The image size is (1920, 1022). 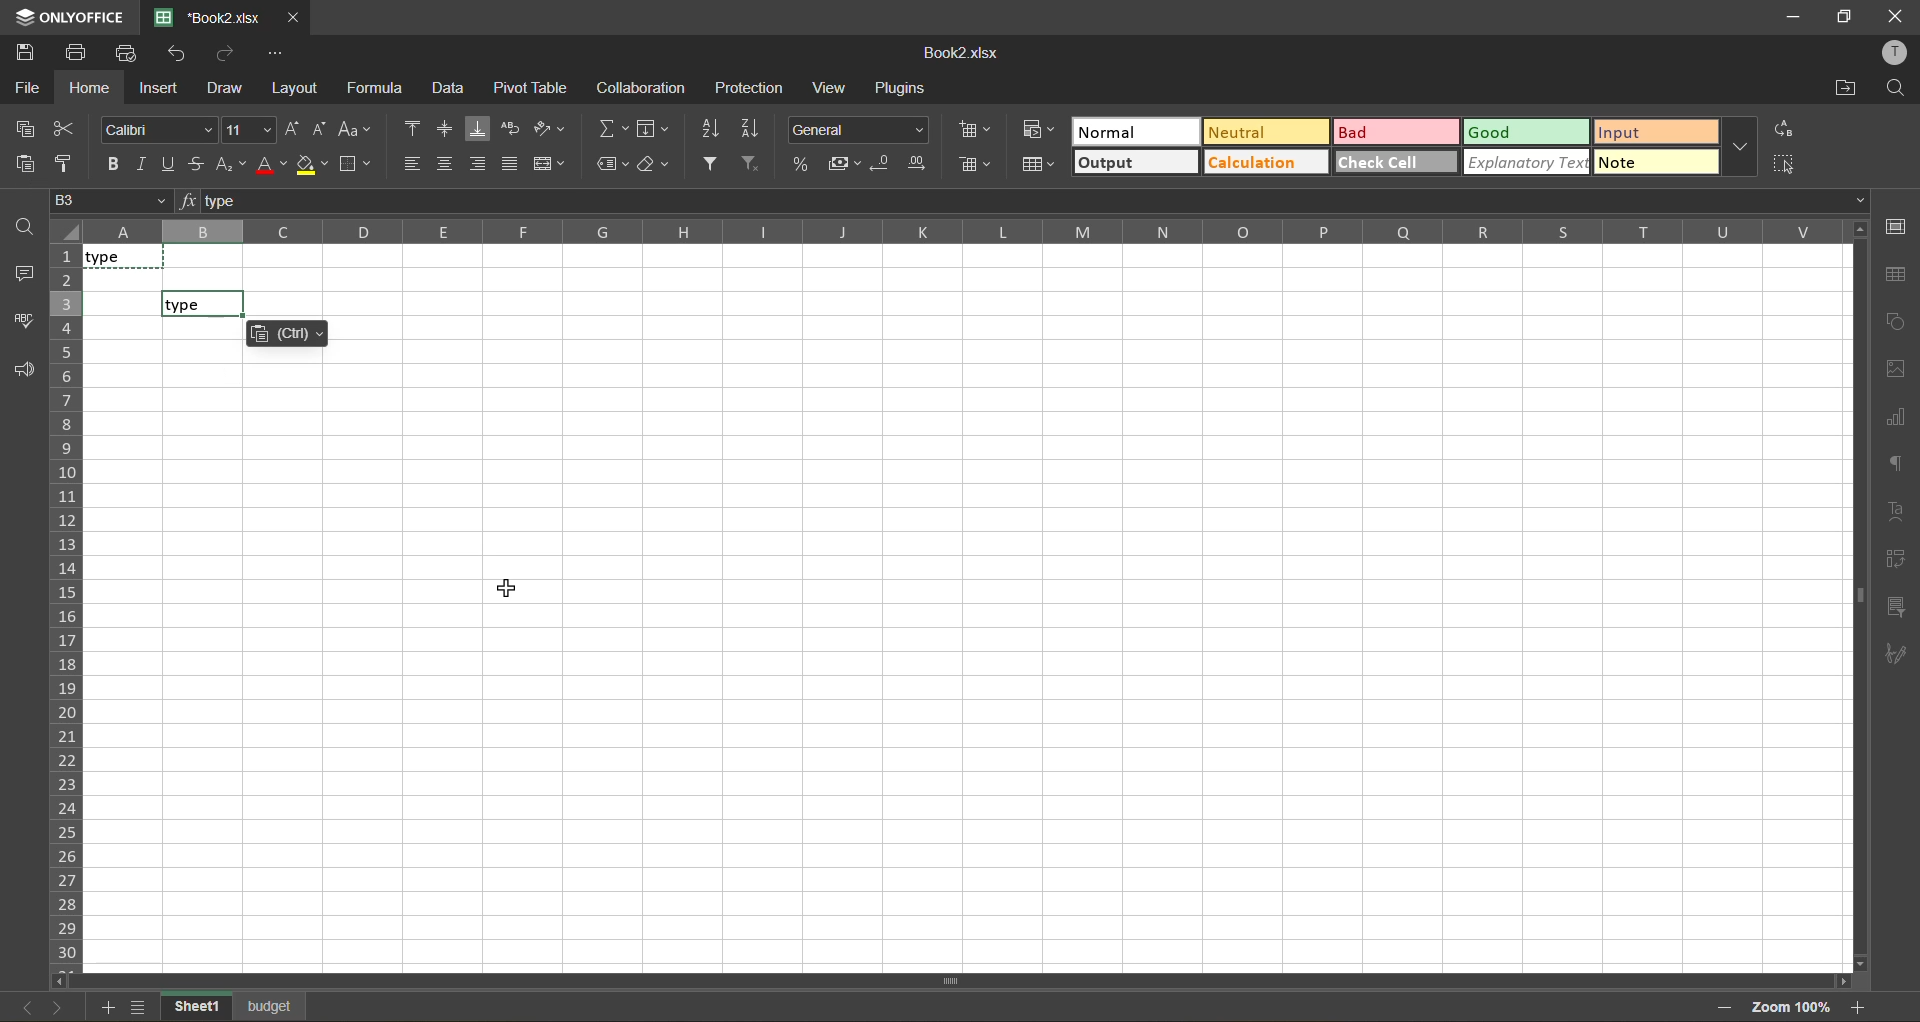 I want to click on zoom in, so click(x=1861, y=1007).